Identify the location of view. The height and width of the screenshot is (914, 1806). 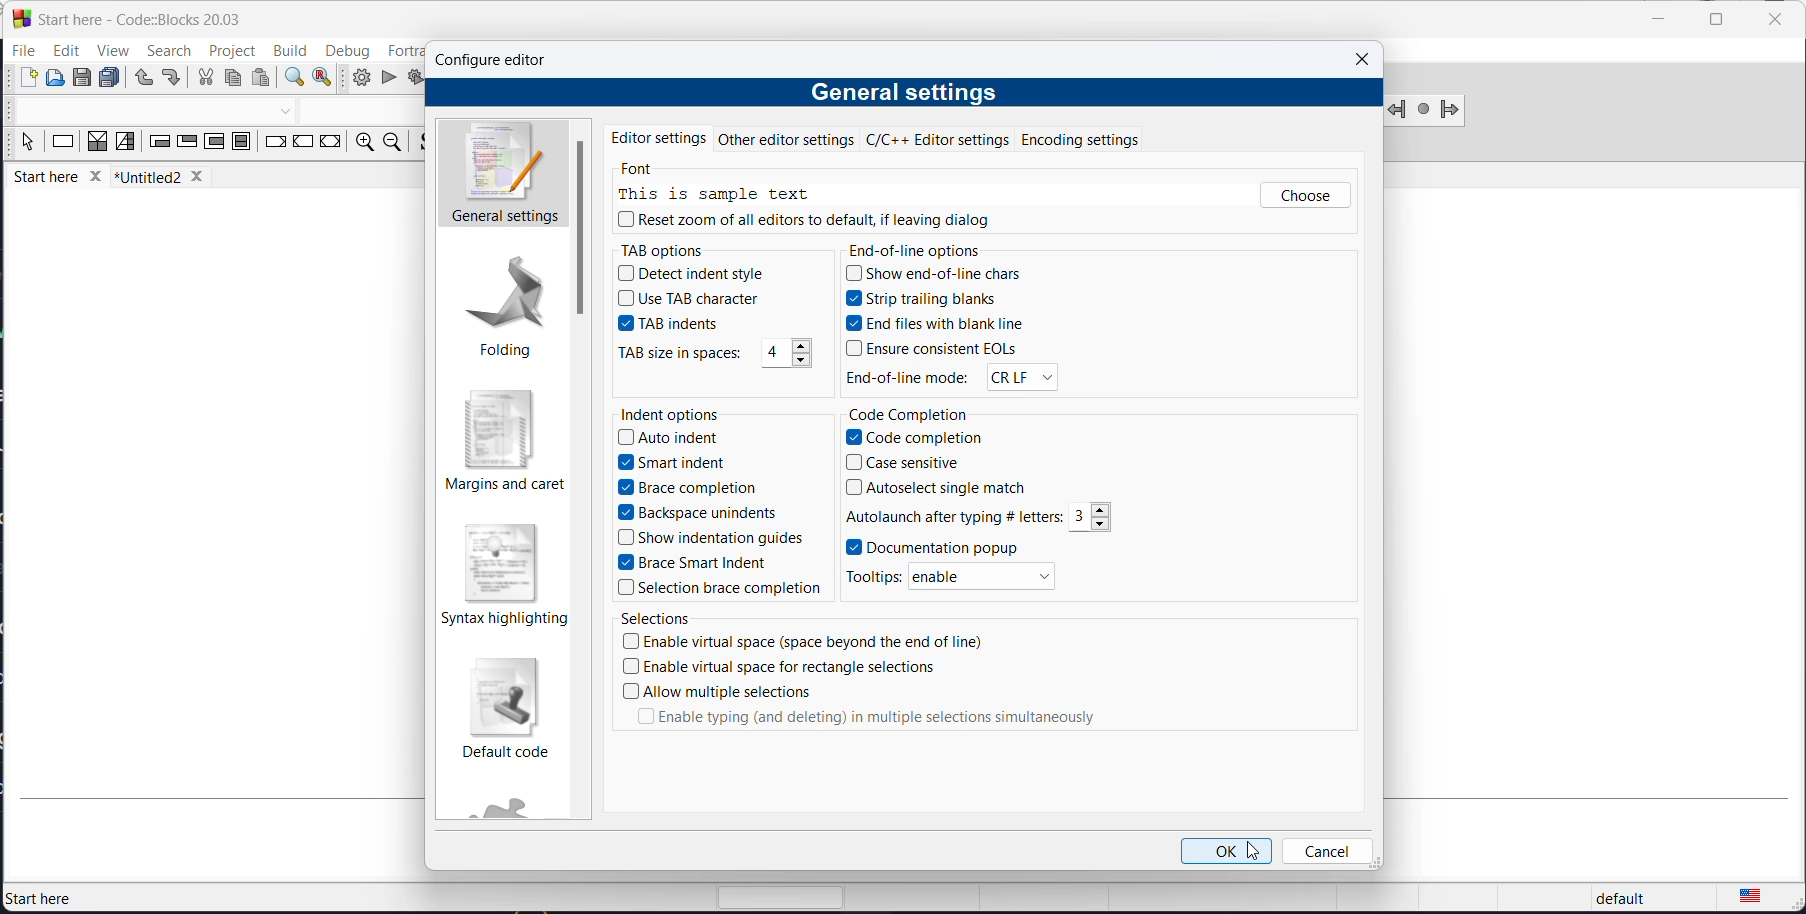
(110, 52).